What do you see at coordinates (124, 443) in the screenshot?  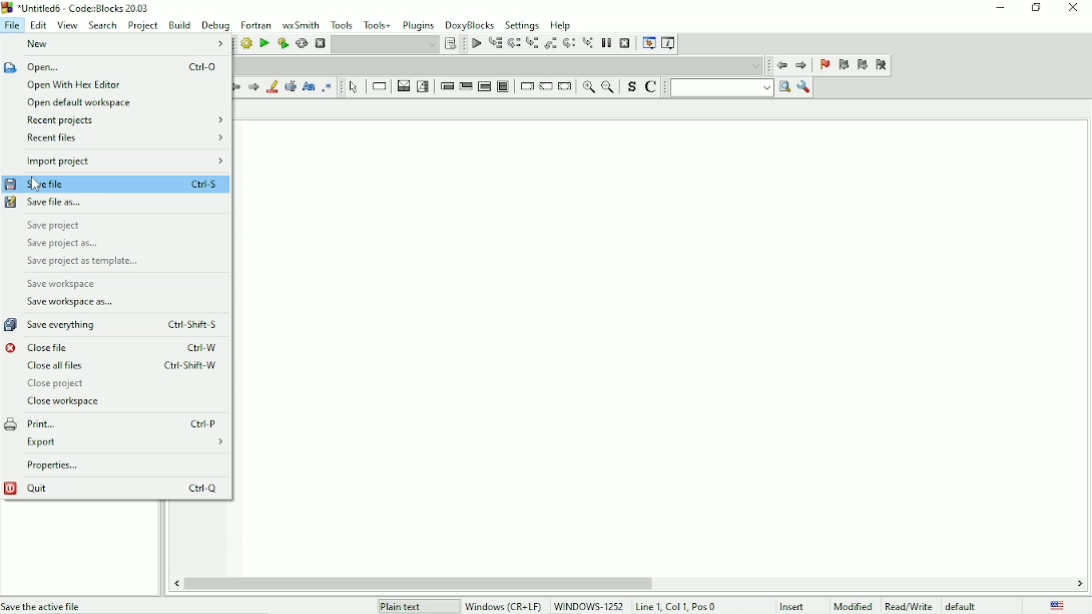 I see `Export` at bounding box center [124, 443].